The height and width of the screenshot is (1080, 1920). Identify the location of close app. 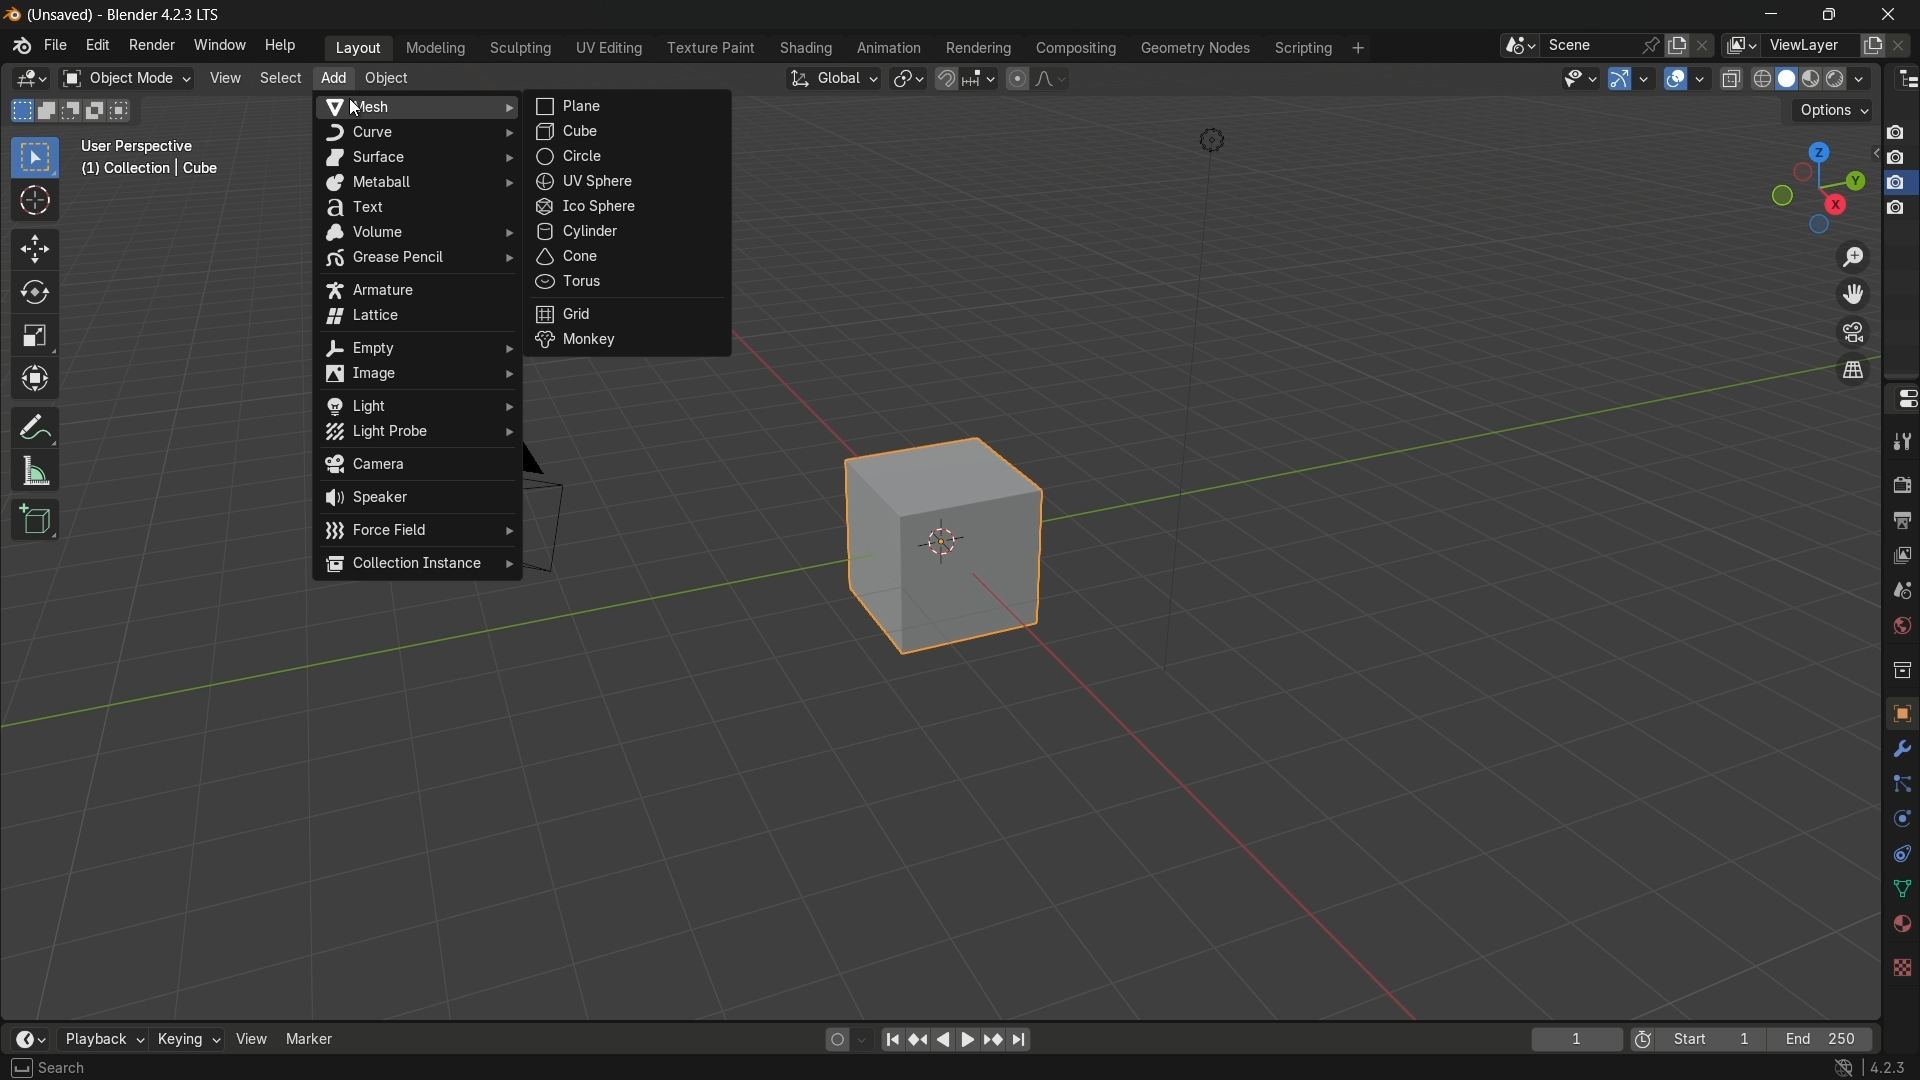
(1894, 14).